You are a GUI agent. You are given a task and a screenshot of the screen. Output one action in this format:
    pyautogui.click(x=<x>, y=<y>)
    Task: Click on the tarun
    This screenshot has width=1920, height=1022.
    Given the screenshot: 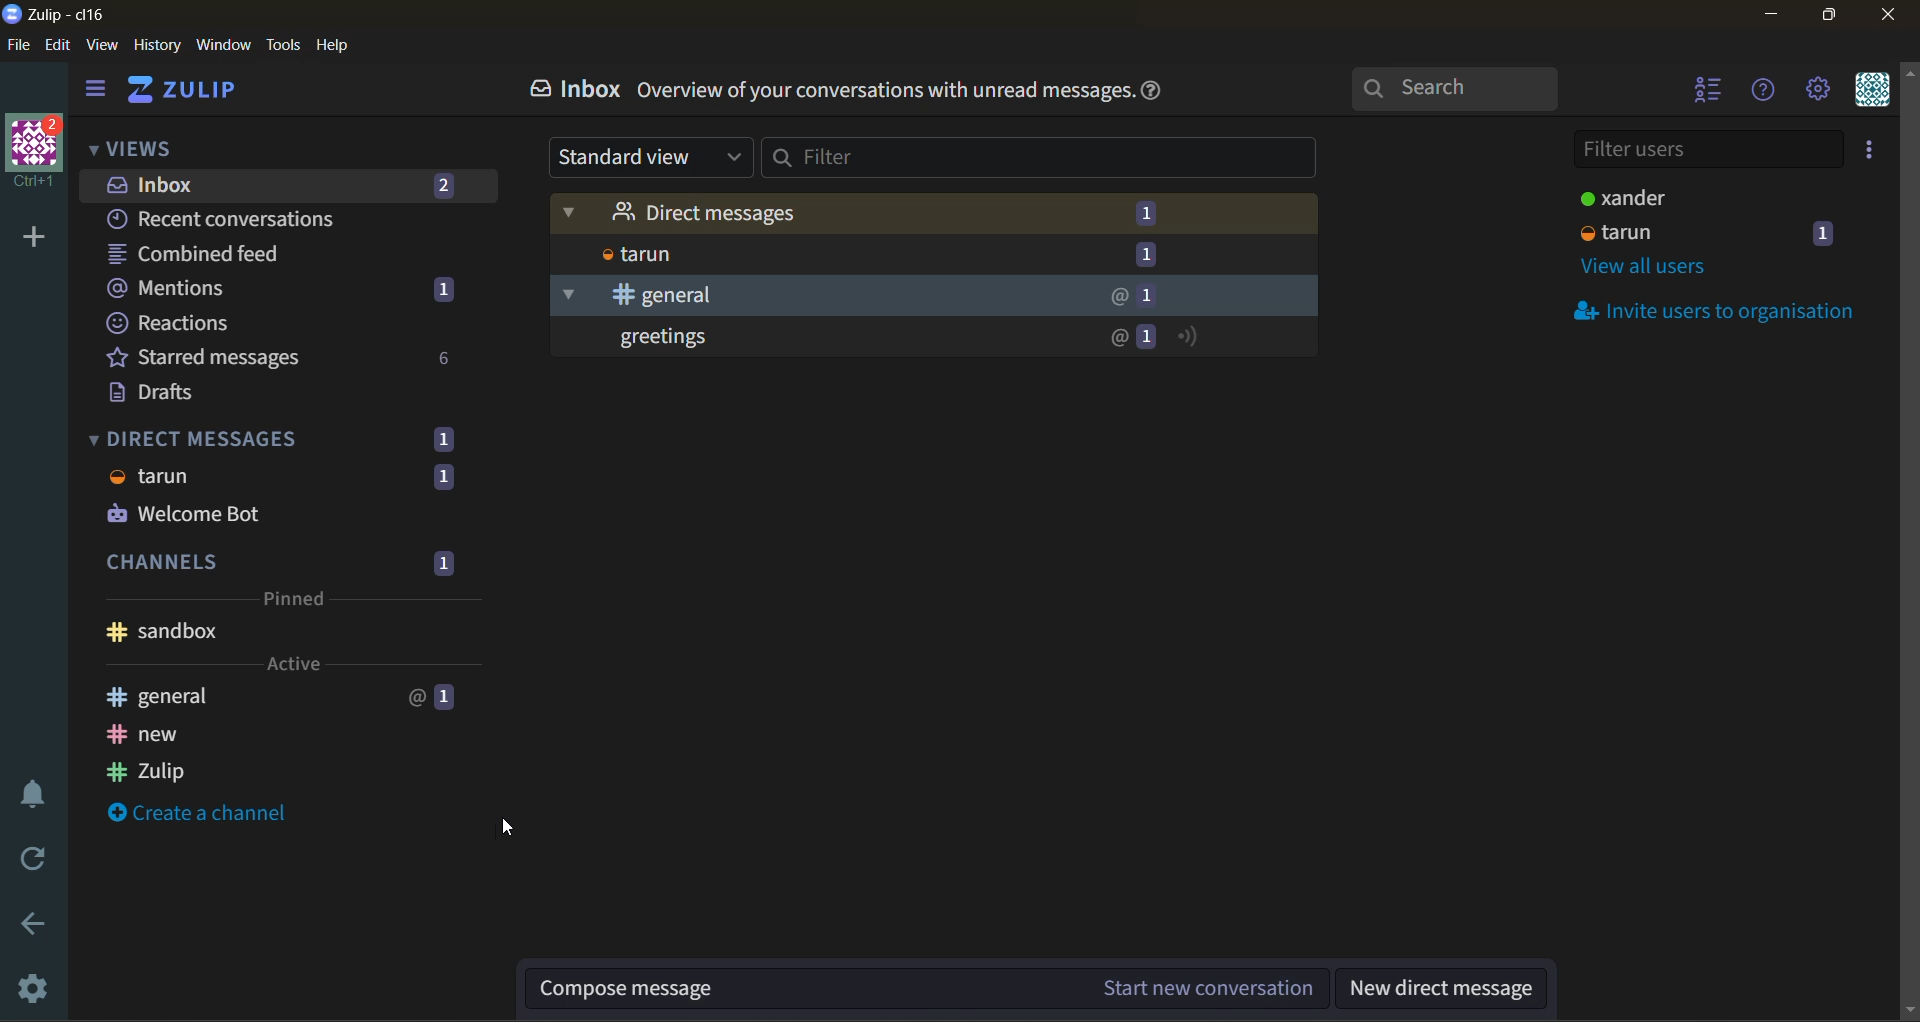 What is the action you would take?
    pyautogui.click(x=940, y=254)
    